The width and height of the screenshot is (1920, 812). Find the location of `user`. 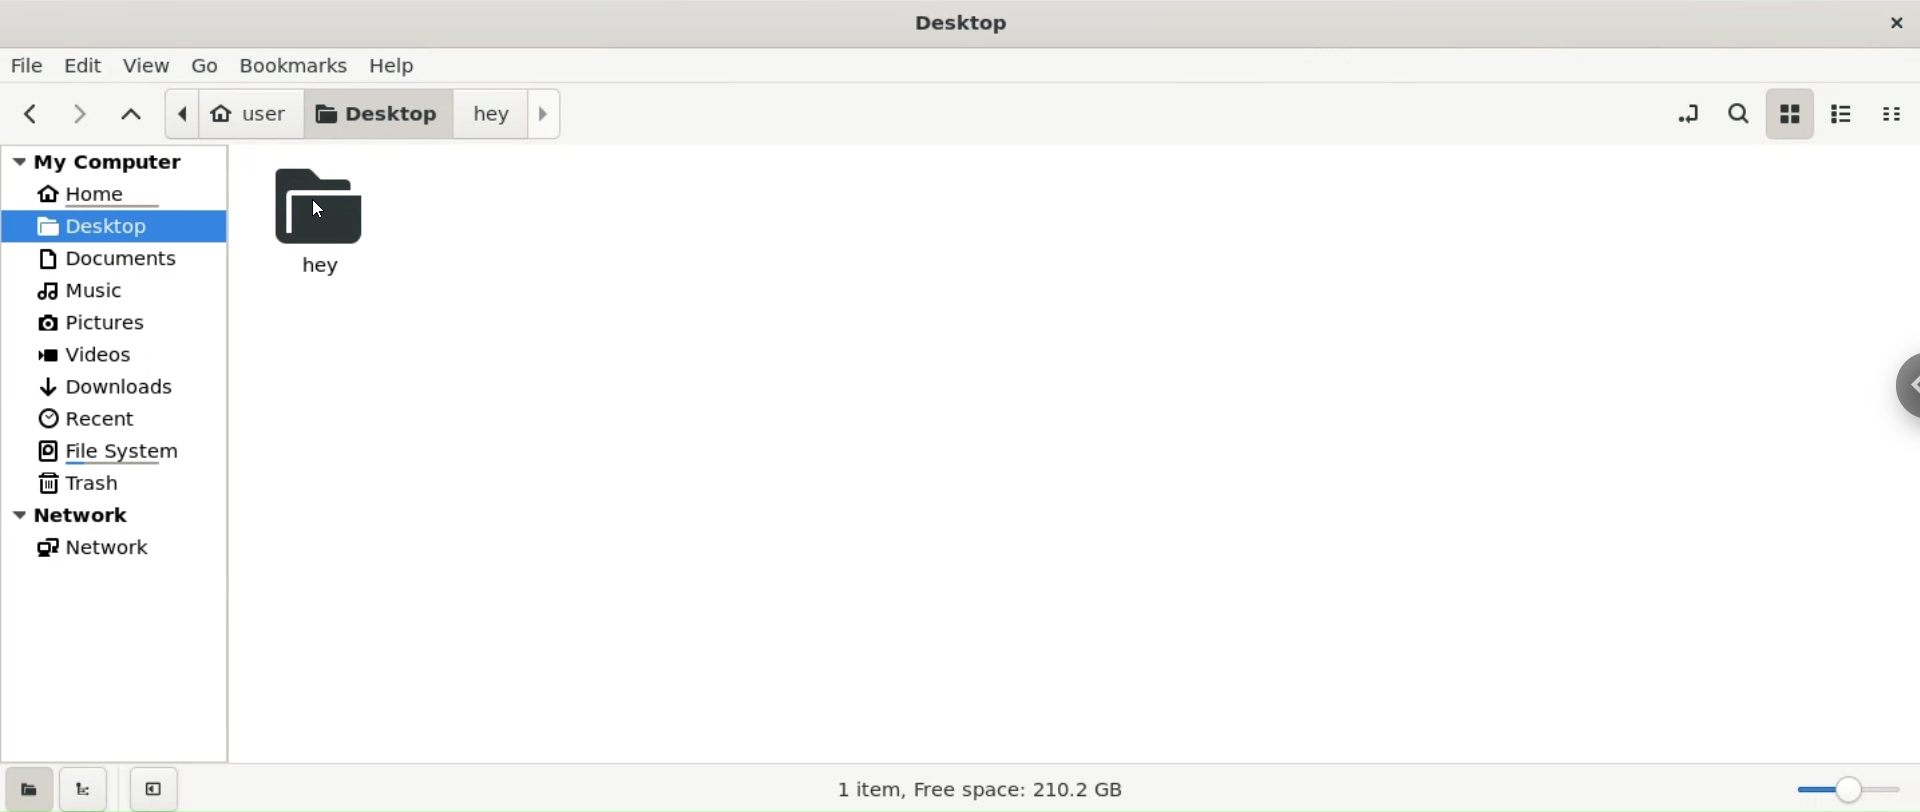

user is located at coordinates (231, 111).